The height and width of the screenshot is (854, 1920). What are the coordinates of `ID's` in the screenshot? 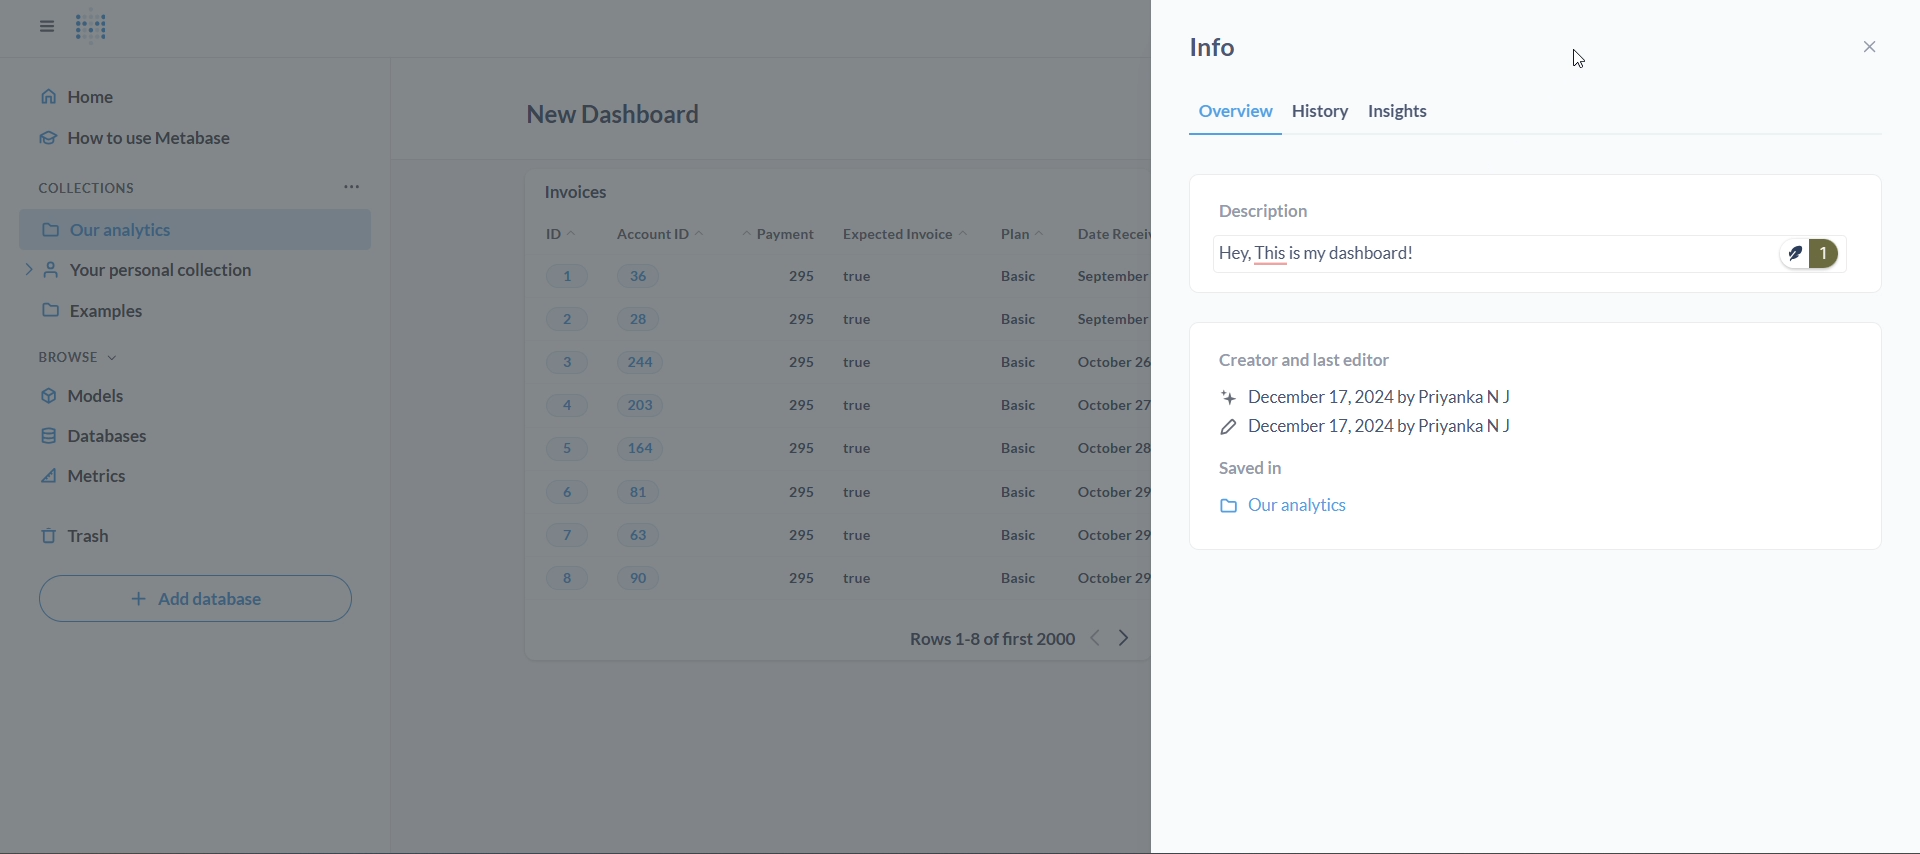 It's located at (552, 234).